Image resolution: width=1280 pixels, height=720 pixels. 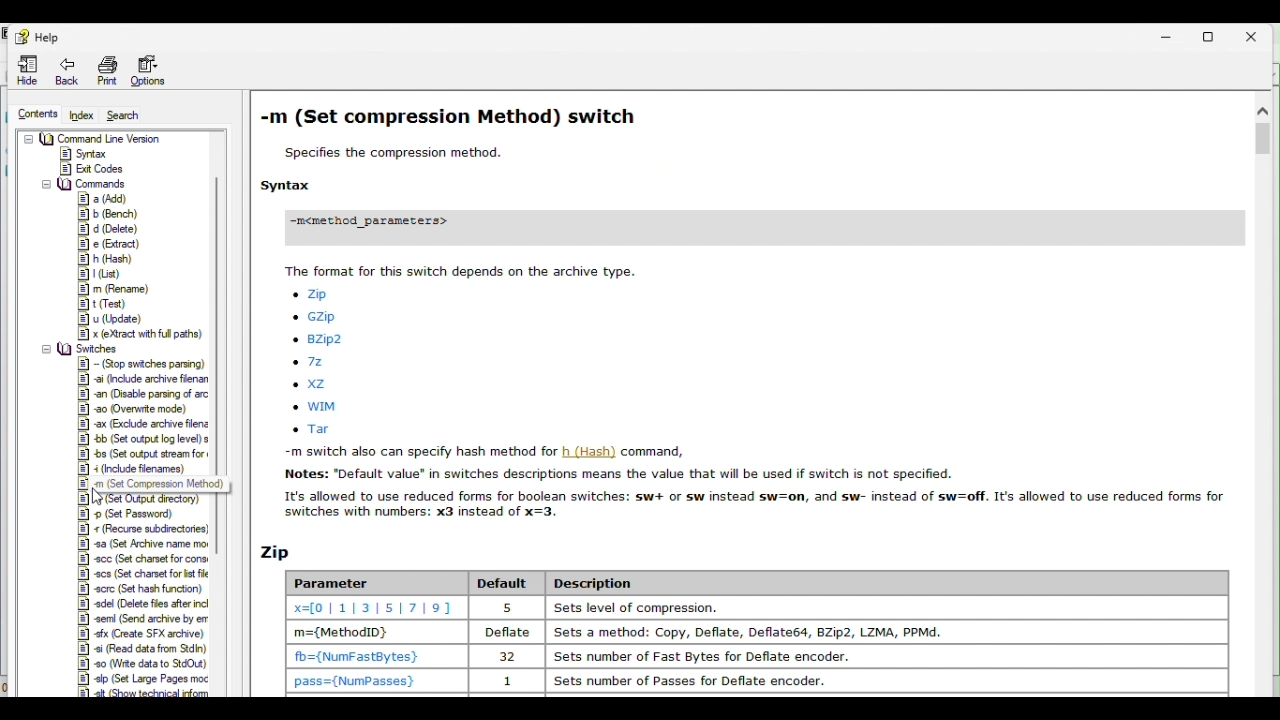 I want to click on description text, so click(x=752, y=484).